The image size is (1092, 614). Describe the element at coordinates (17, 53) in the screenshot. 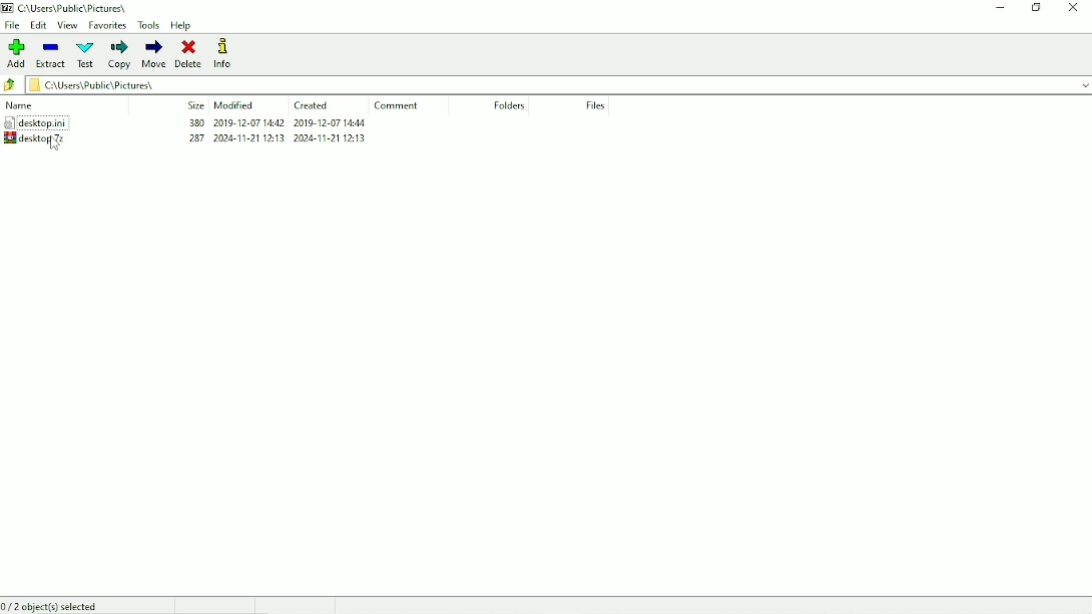

I see `Add` at that location.